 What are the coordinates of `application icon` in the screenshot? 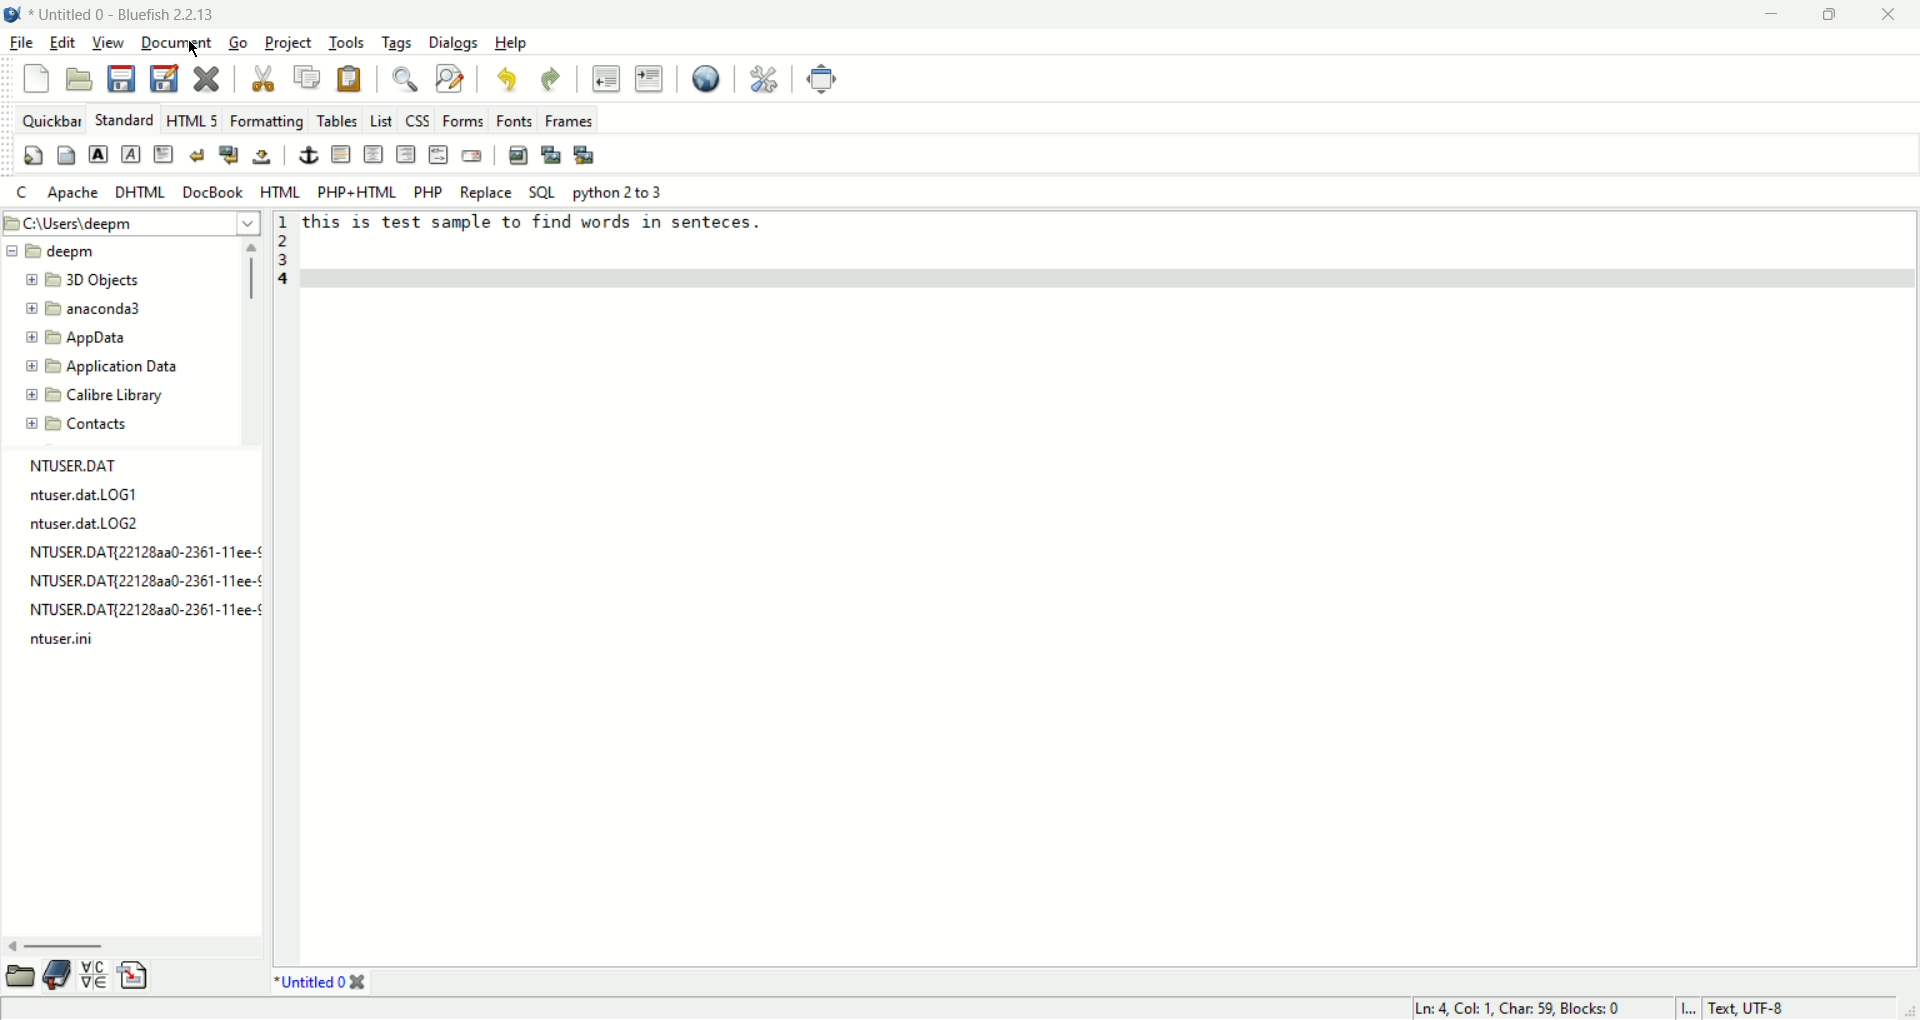 It's located at (12, 14).